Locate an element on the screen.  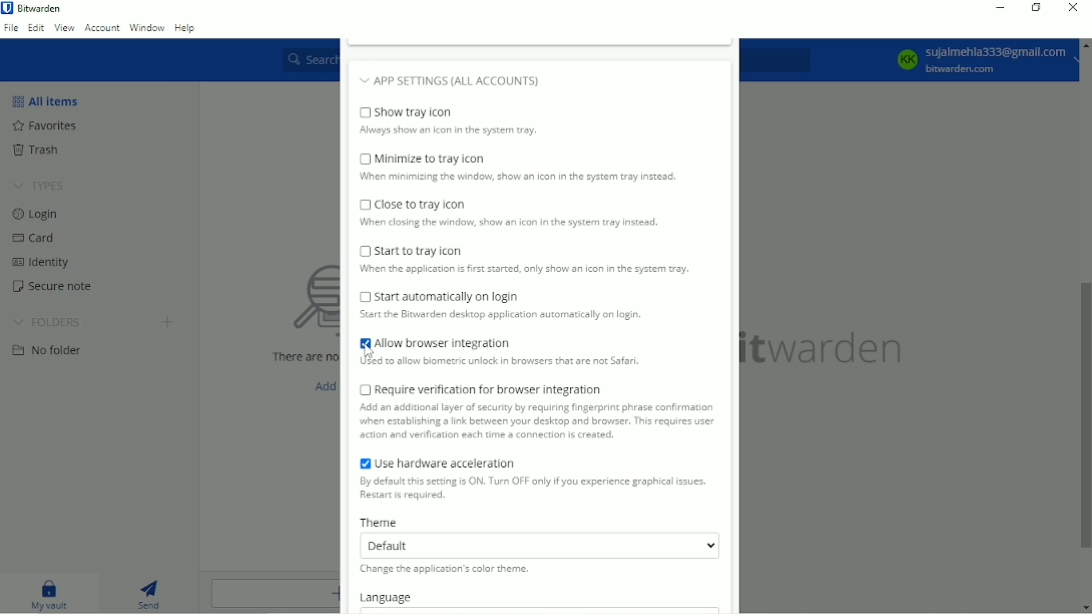
Edit is located at coordinates (35, 28).